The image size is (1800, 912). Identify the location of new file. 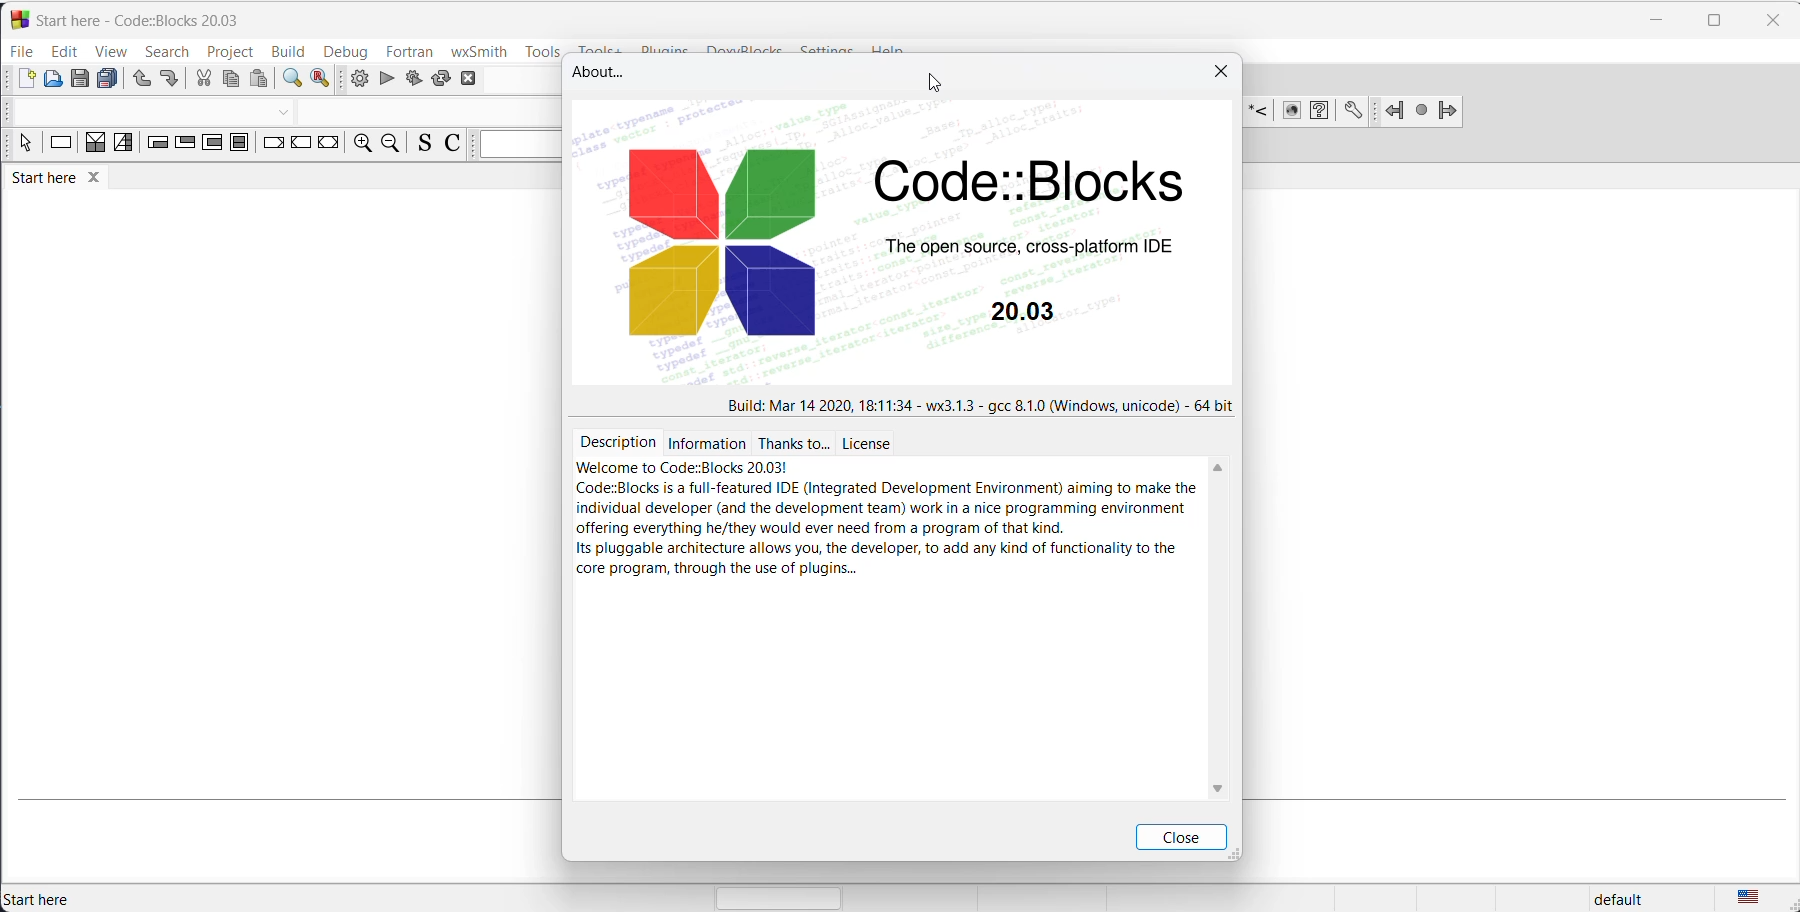
(24, 80).